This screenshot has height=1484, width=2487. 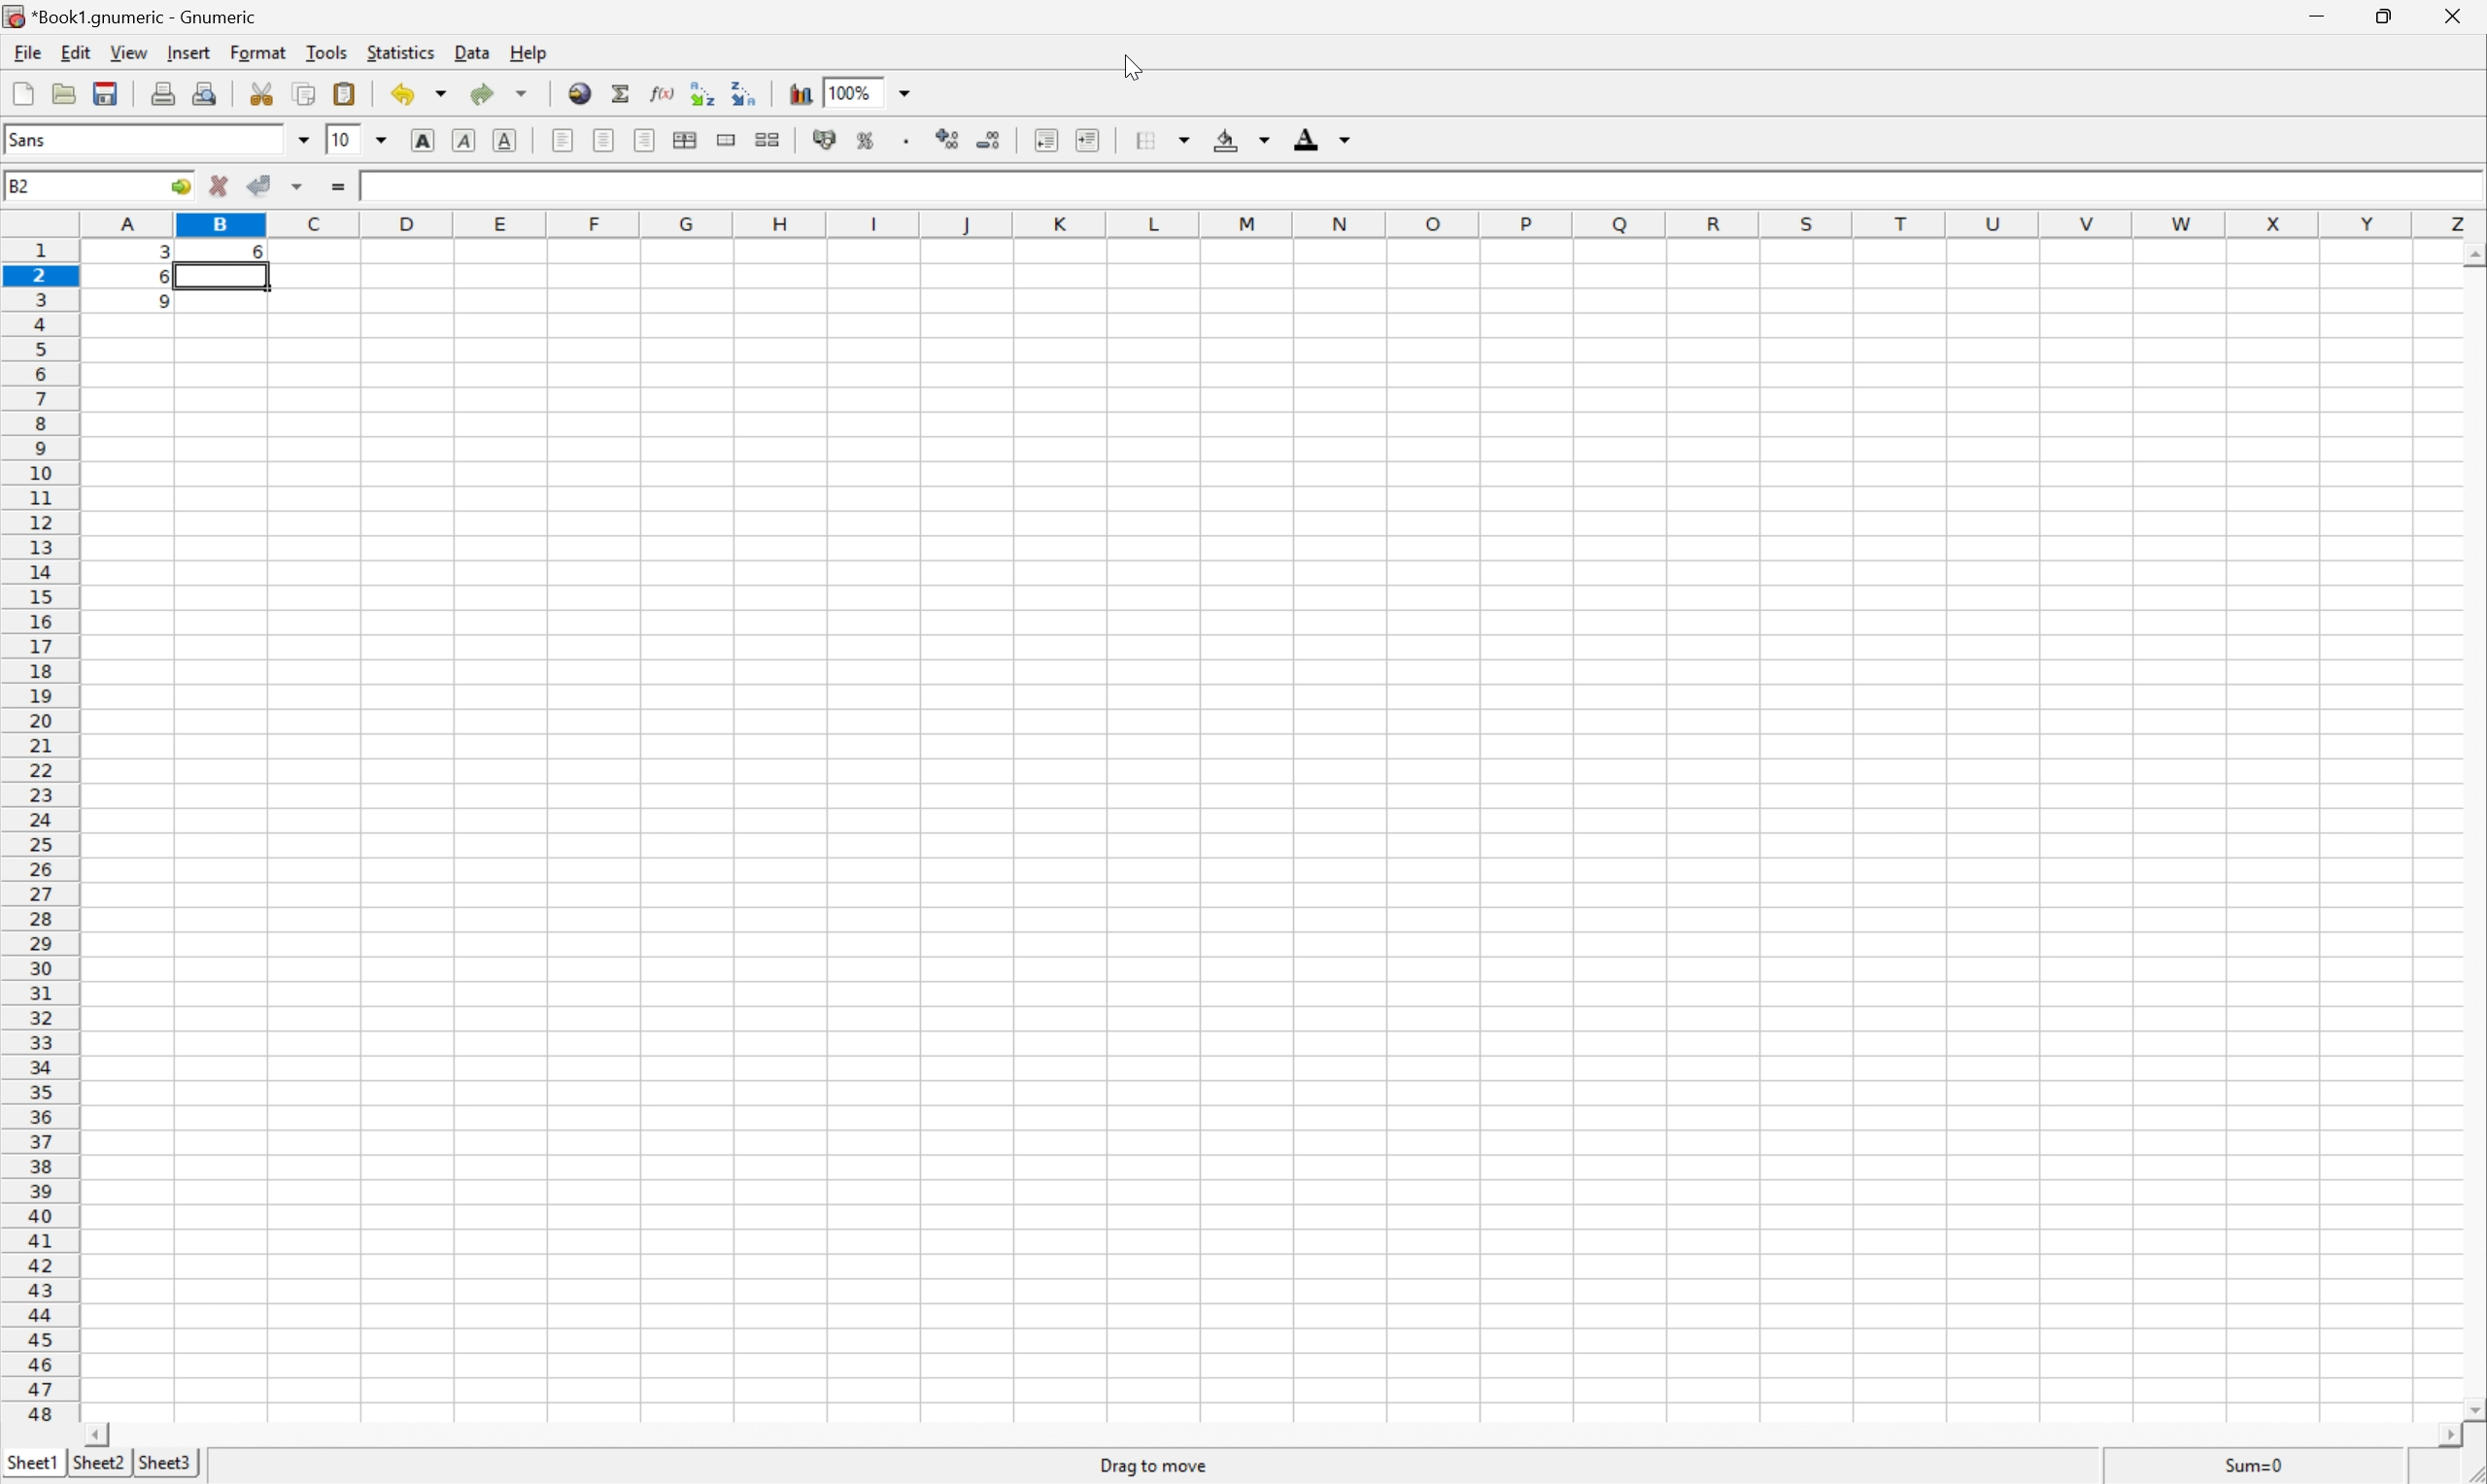 I want to click on 5, so click(x=157, y=305).